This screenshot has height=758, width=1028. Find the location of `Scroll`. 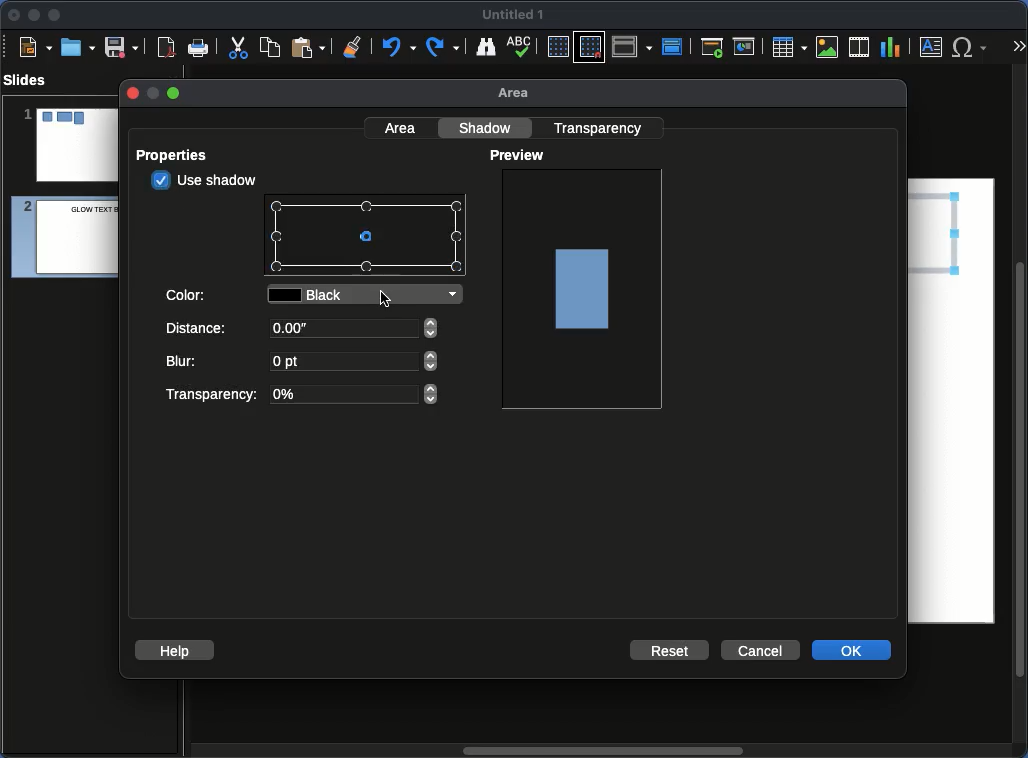

Scroll is located at coordinates (599, 752).